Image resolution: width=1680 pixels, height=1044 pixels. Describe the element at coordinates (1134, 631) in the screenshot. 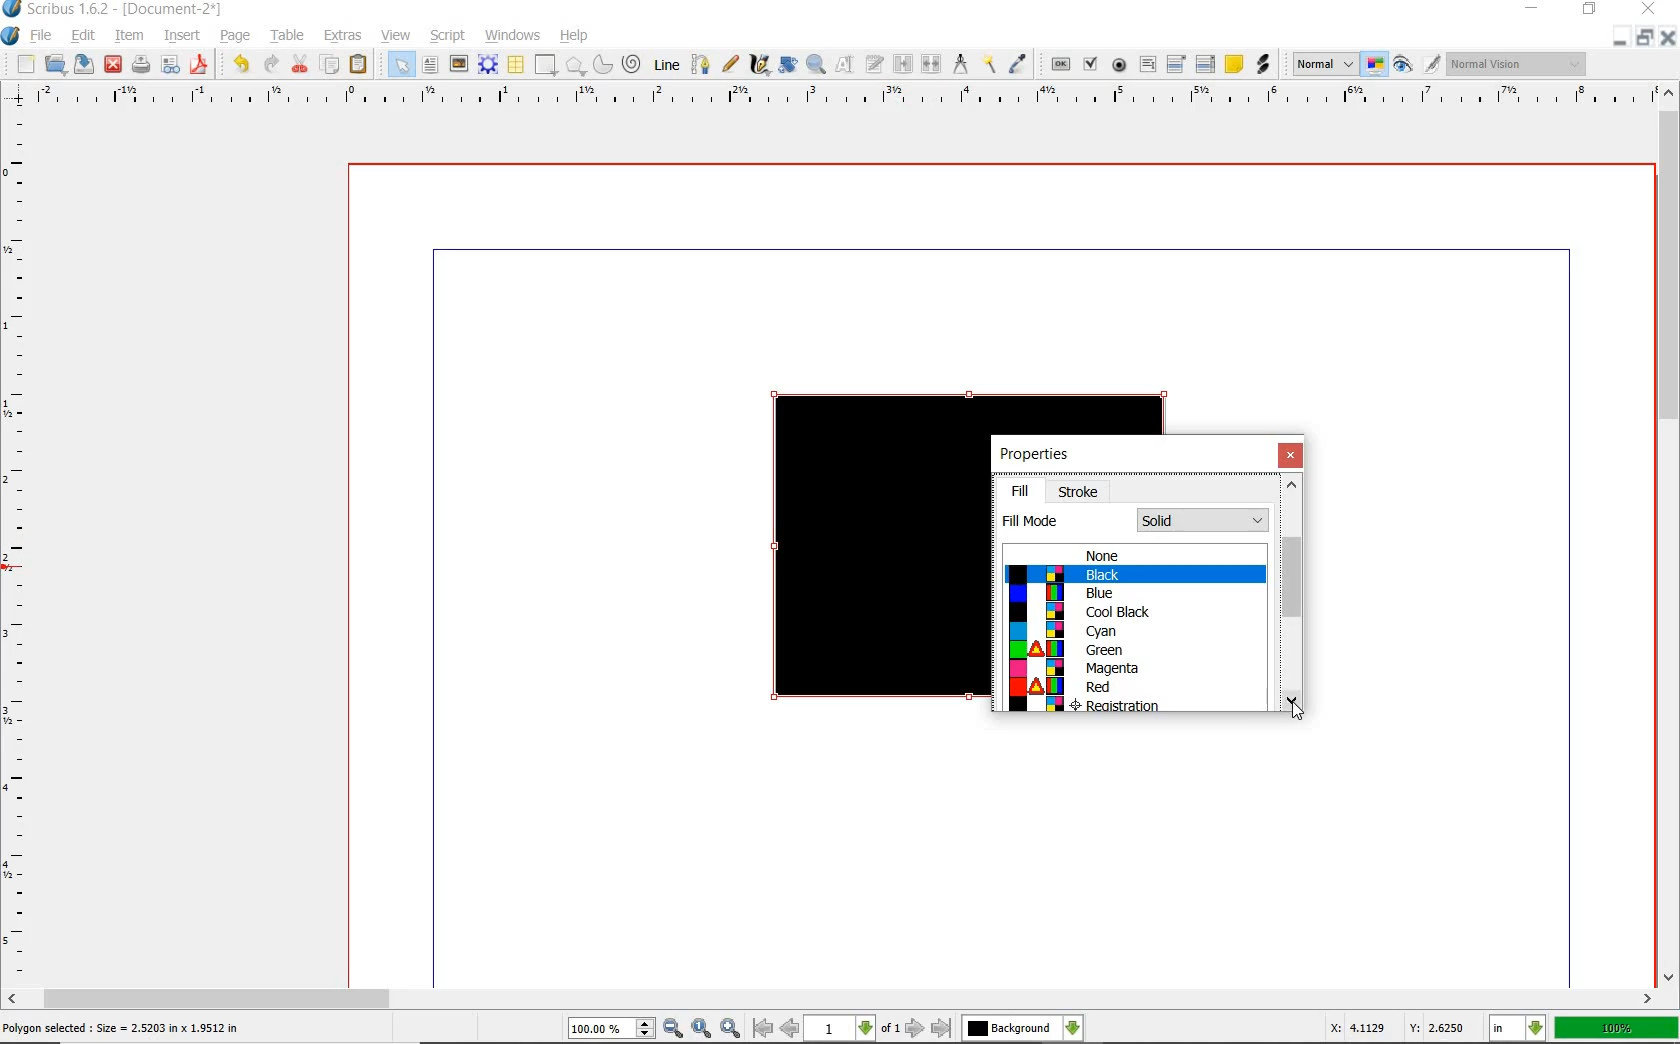

I see `Cyan` at that location.